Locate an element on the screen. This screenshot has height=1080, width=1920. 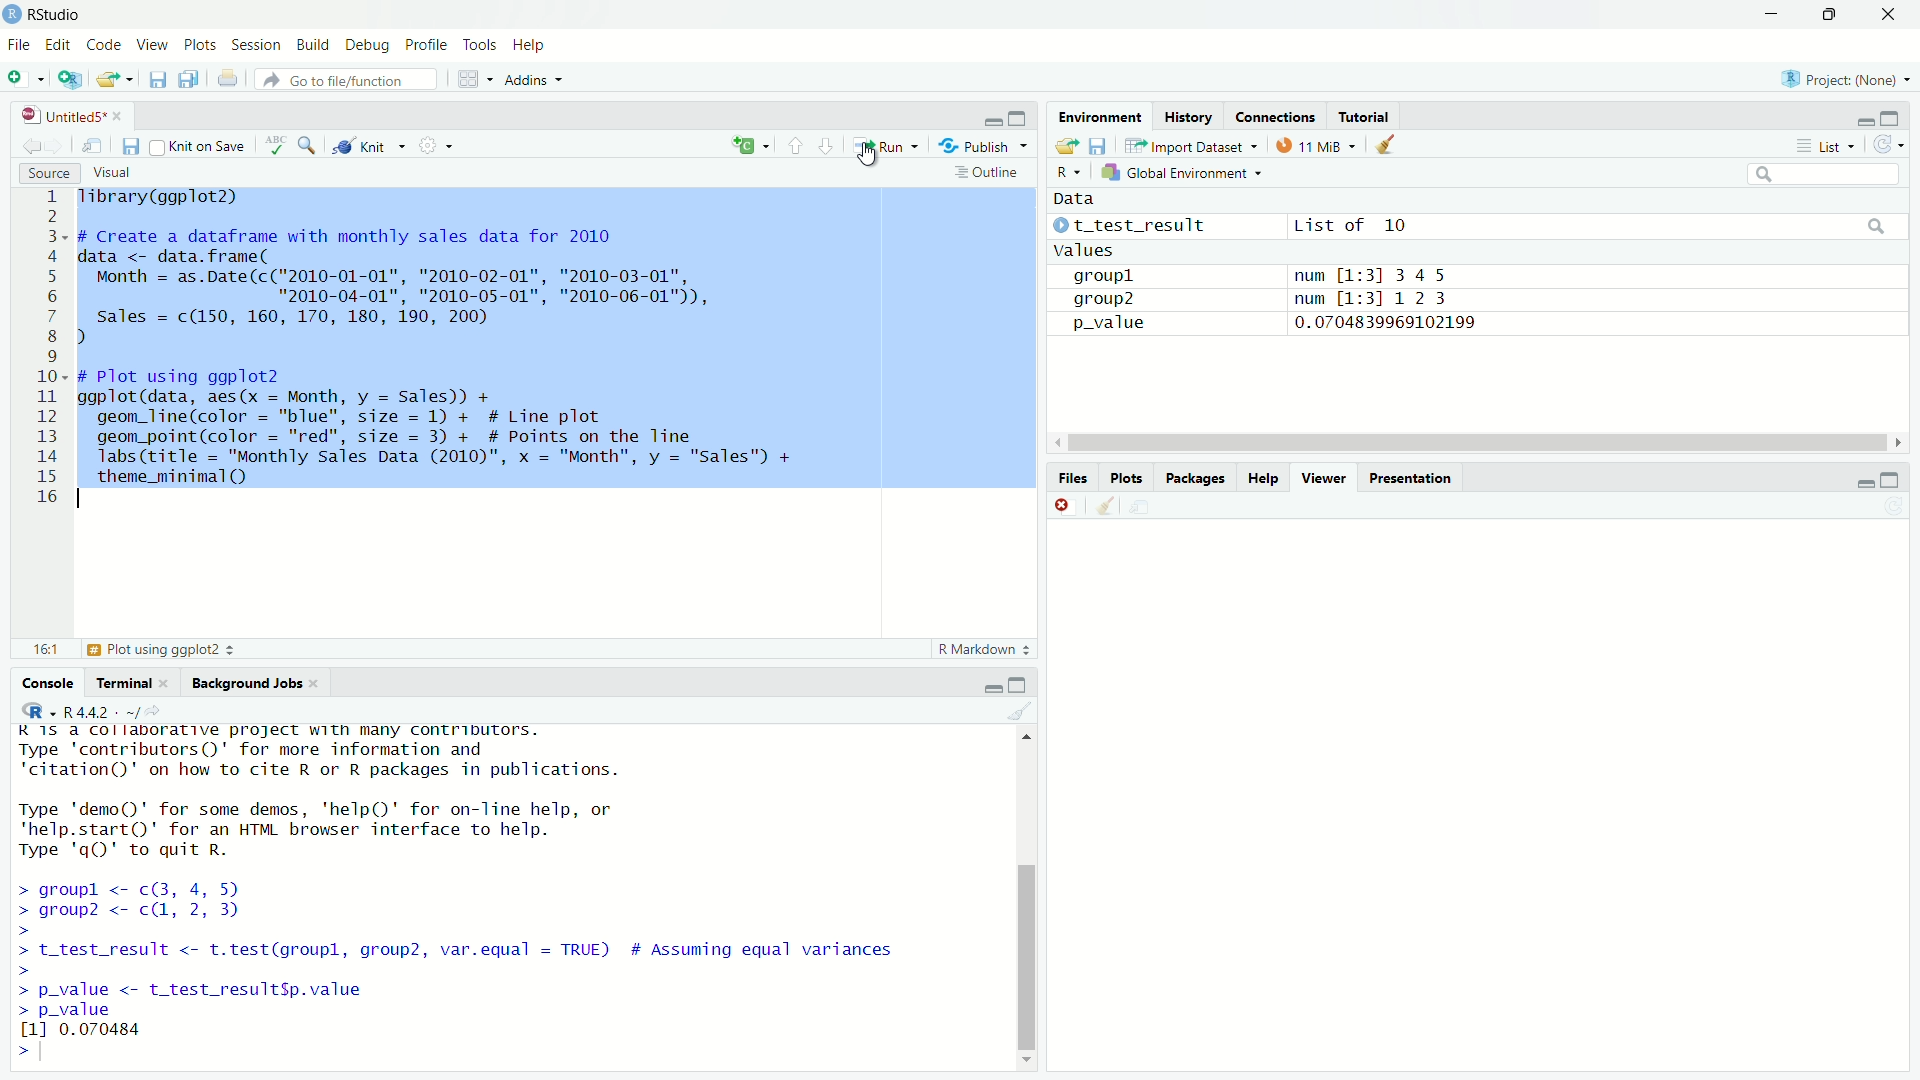
Project: (None)  is located at coordinates (1850, 76).